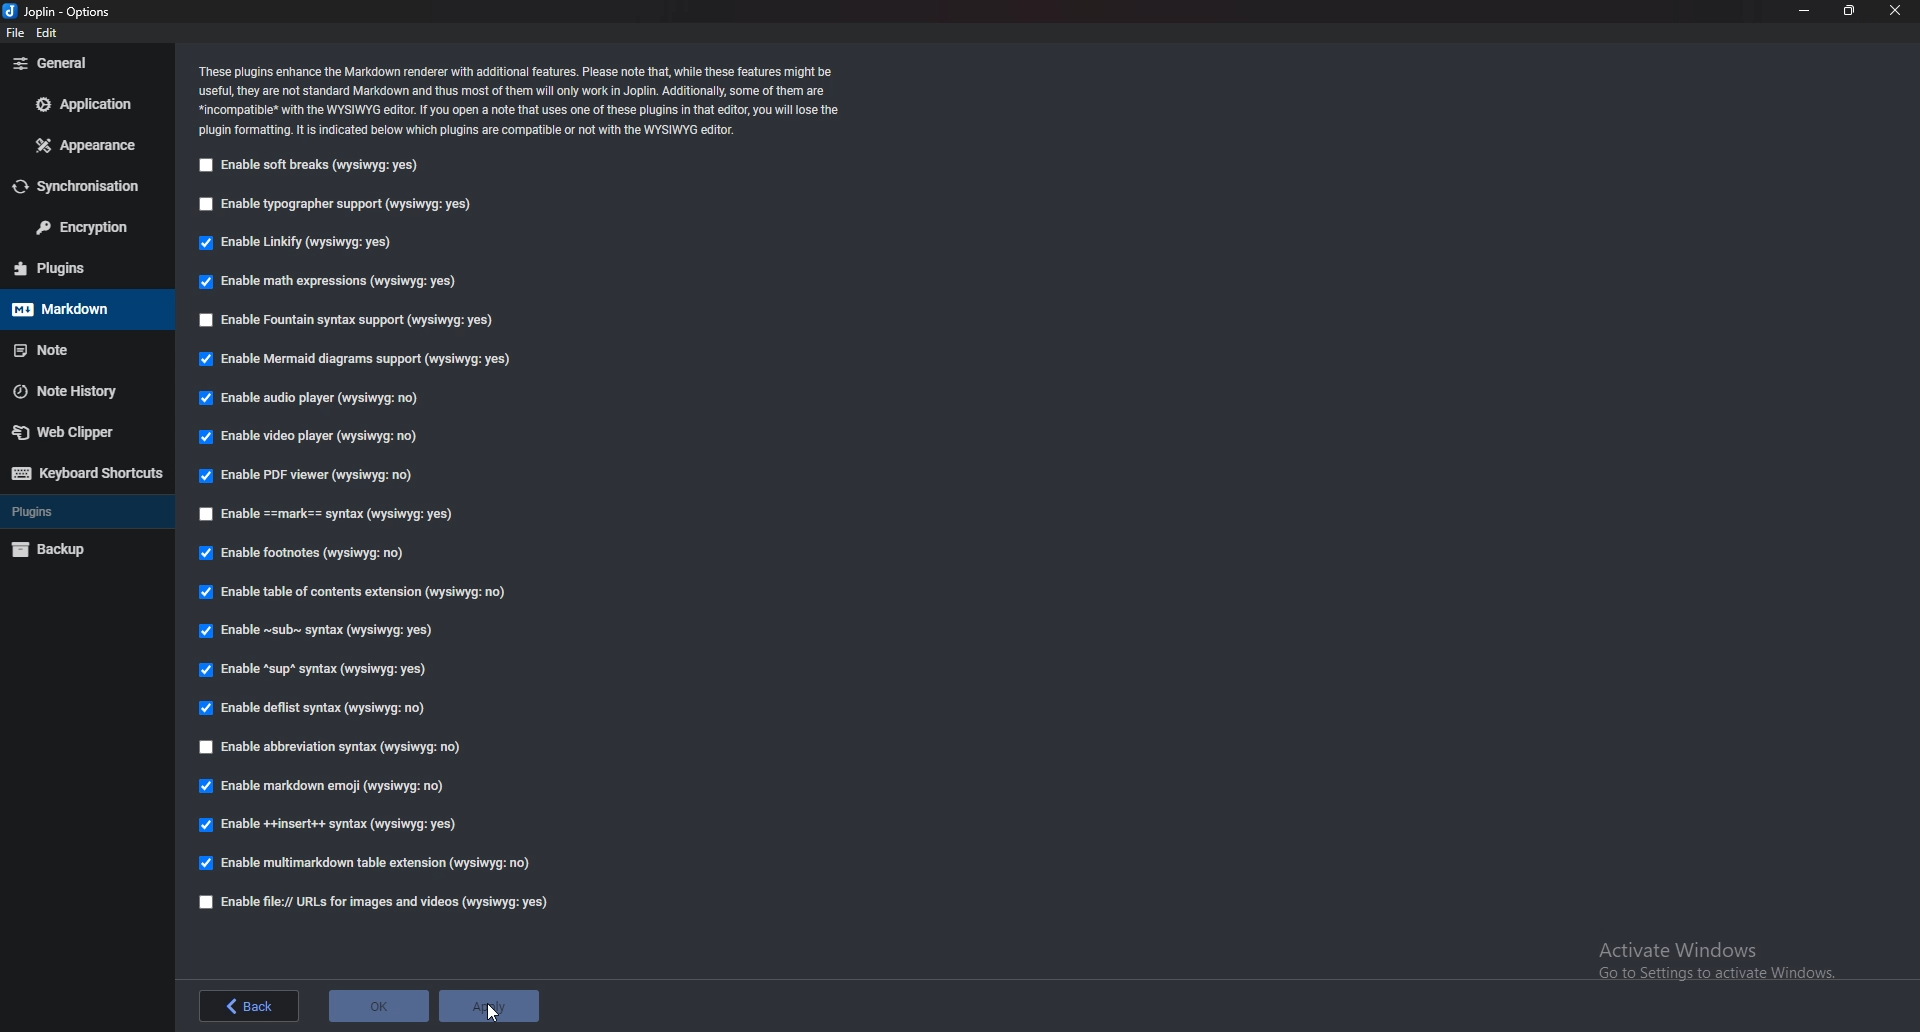 The height and width of the screenshot is (1032, 1920). I want to click on Encryption, so click(85, 229).